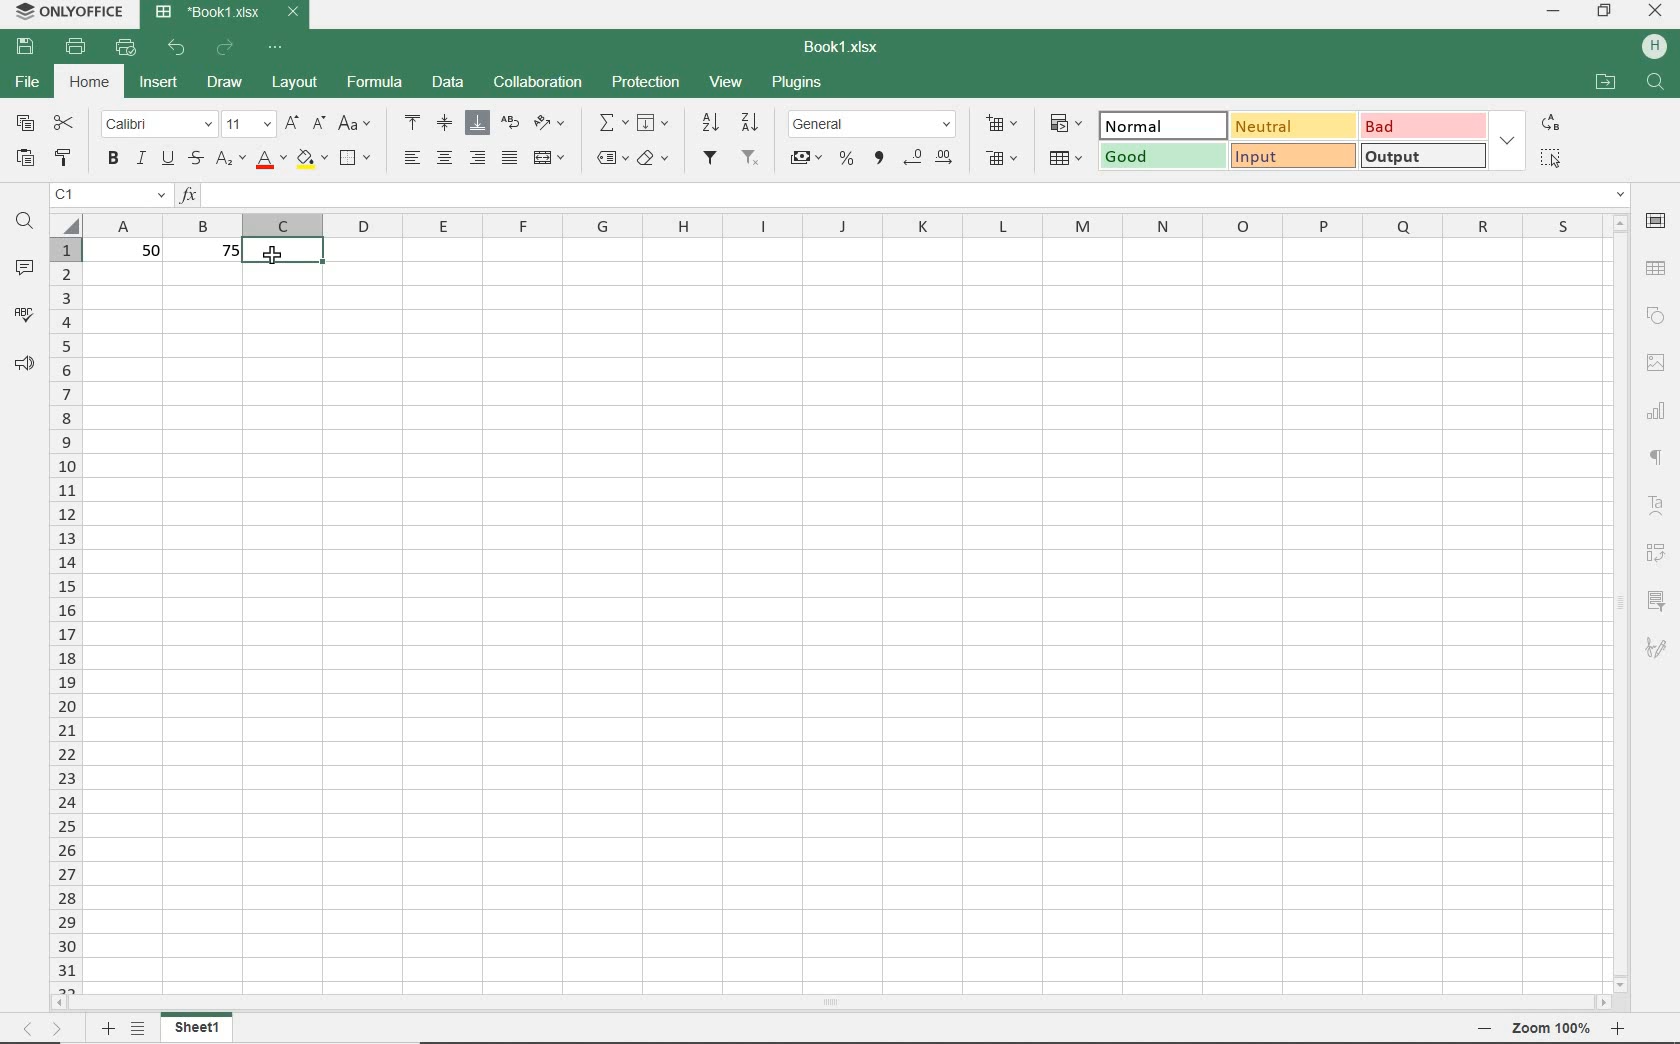 The width and height of the screenshot is (1680, 1044). Describe the element at coordinates (725, 81) in the screenshot. I see `view` at that location.